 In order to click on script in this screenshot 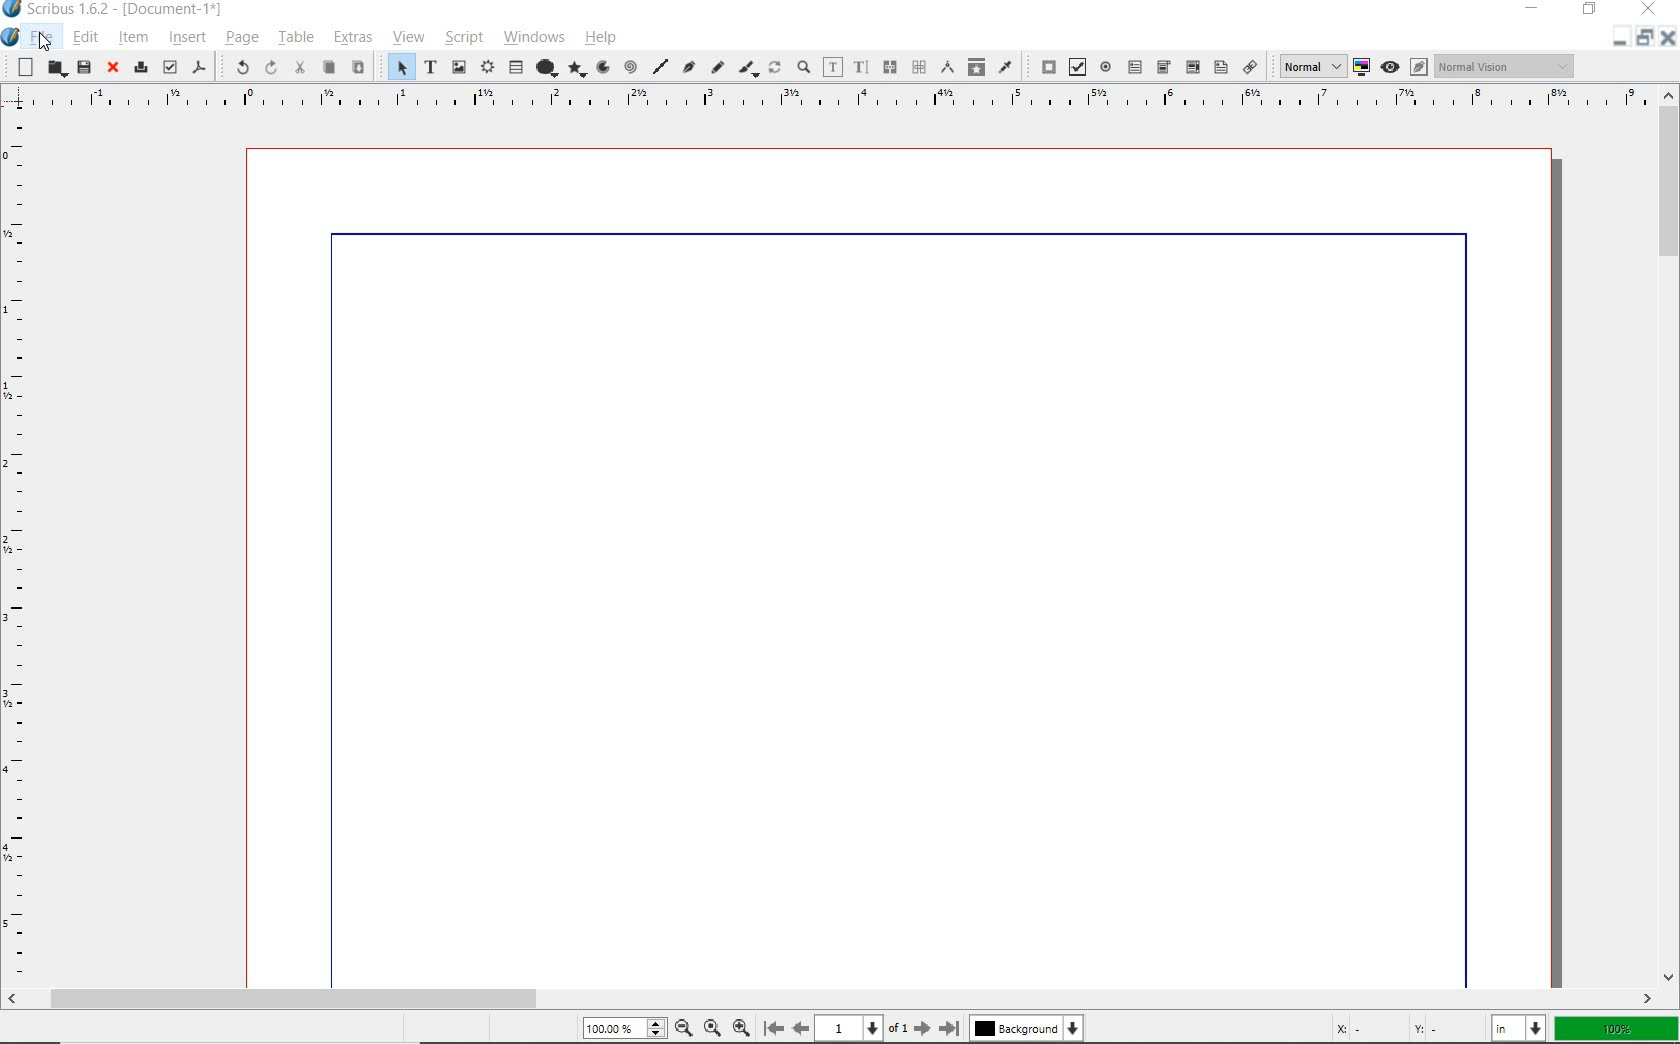, I will do `click(463, 38)`.